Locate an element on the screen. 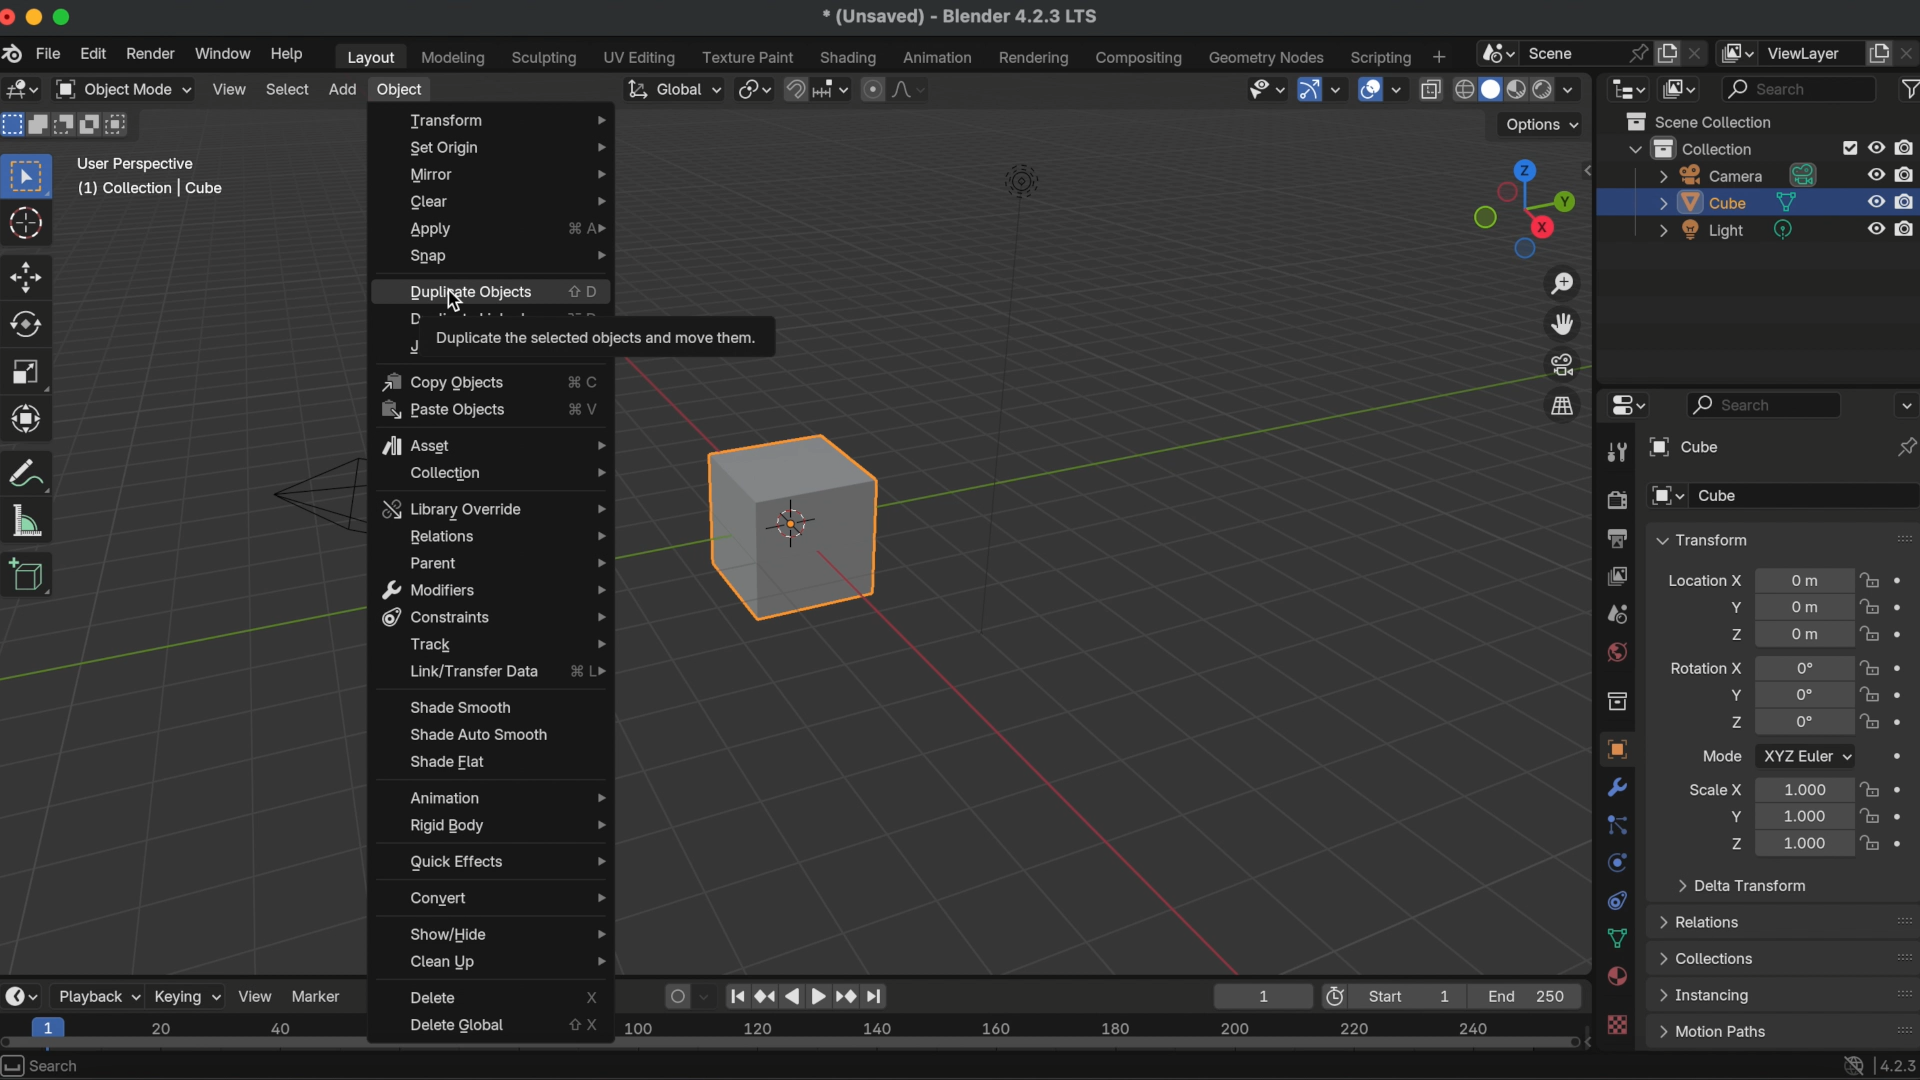 The height and width of the screenshot is (1080, 1920). location X is located at coordinates (1704, 583).